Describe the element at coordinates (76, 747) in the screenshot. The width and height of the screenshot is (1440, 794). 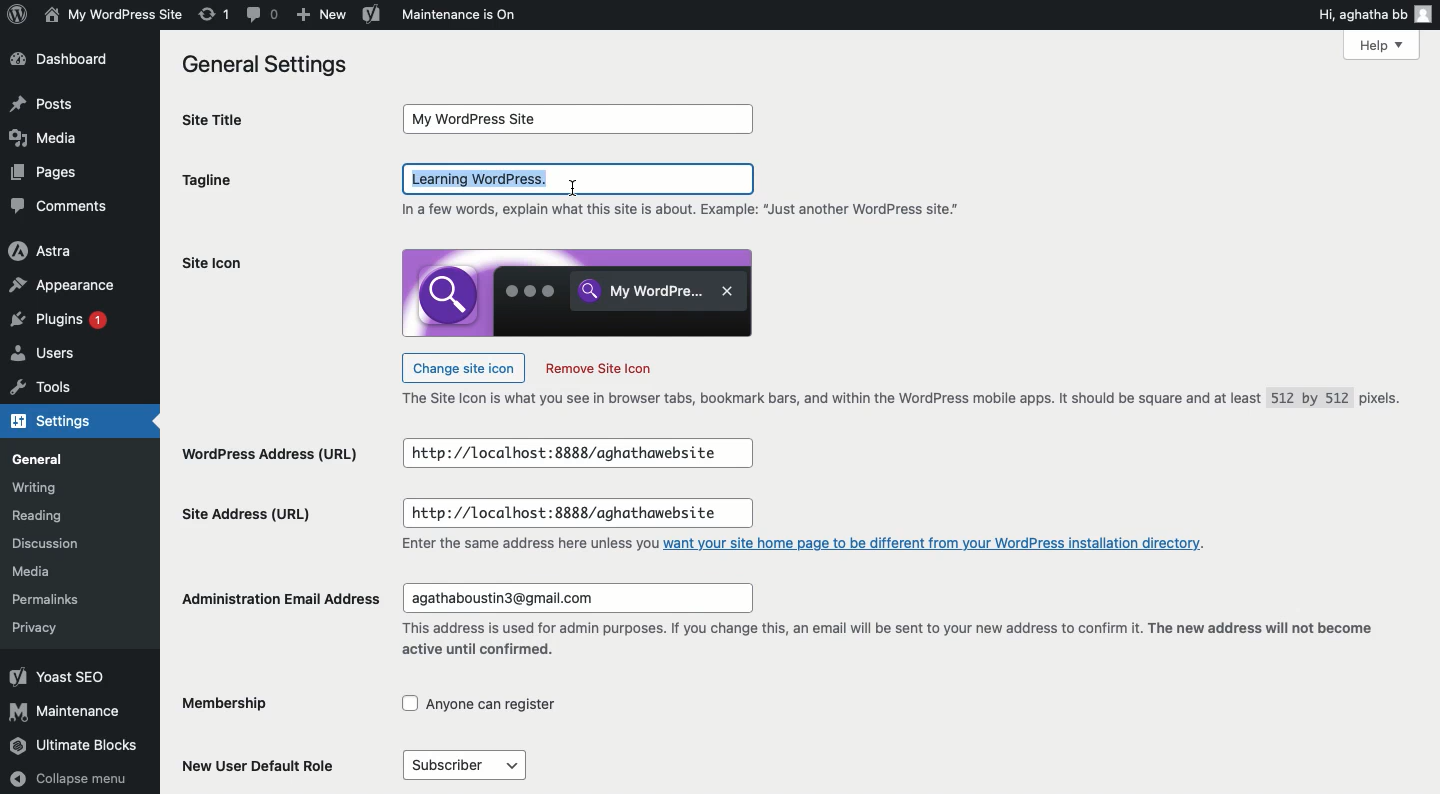
I see `Ultimate blocks` at that location.